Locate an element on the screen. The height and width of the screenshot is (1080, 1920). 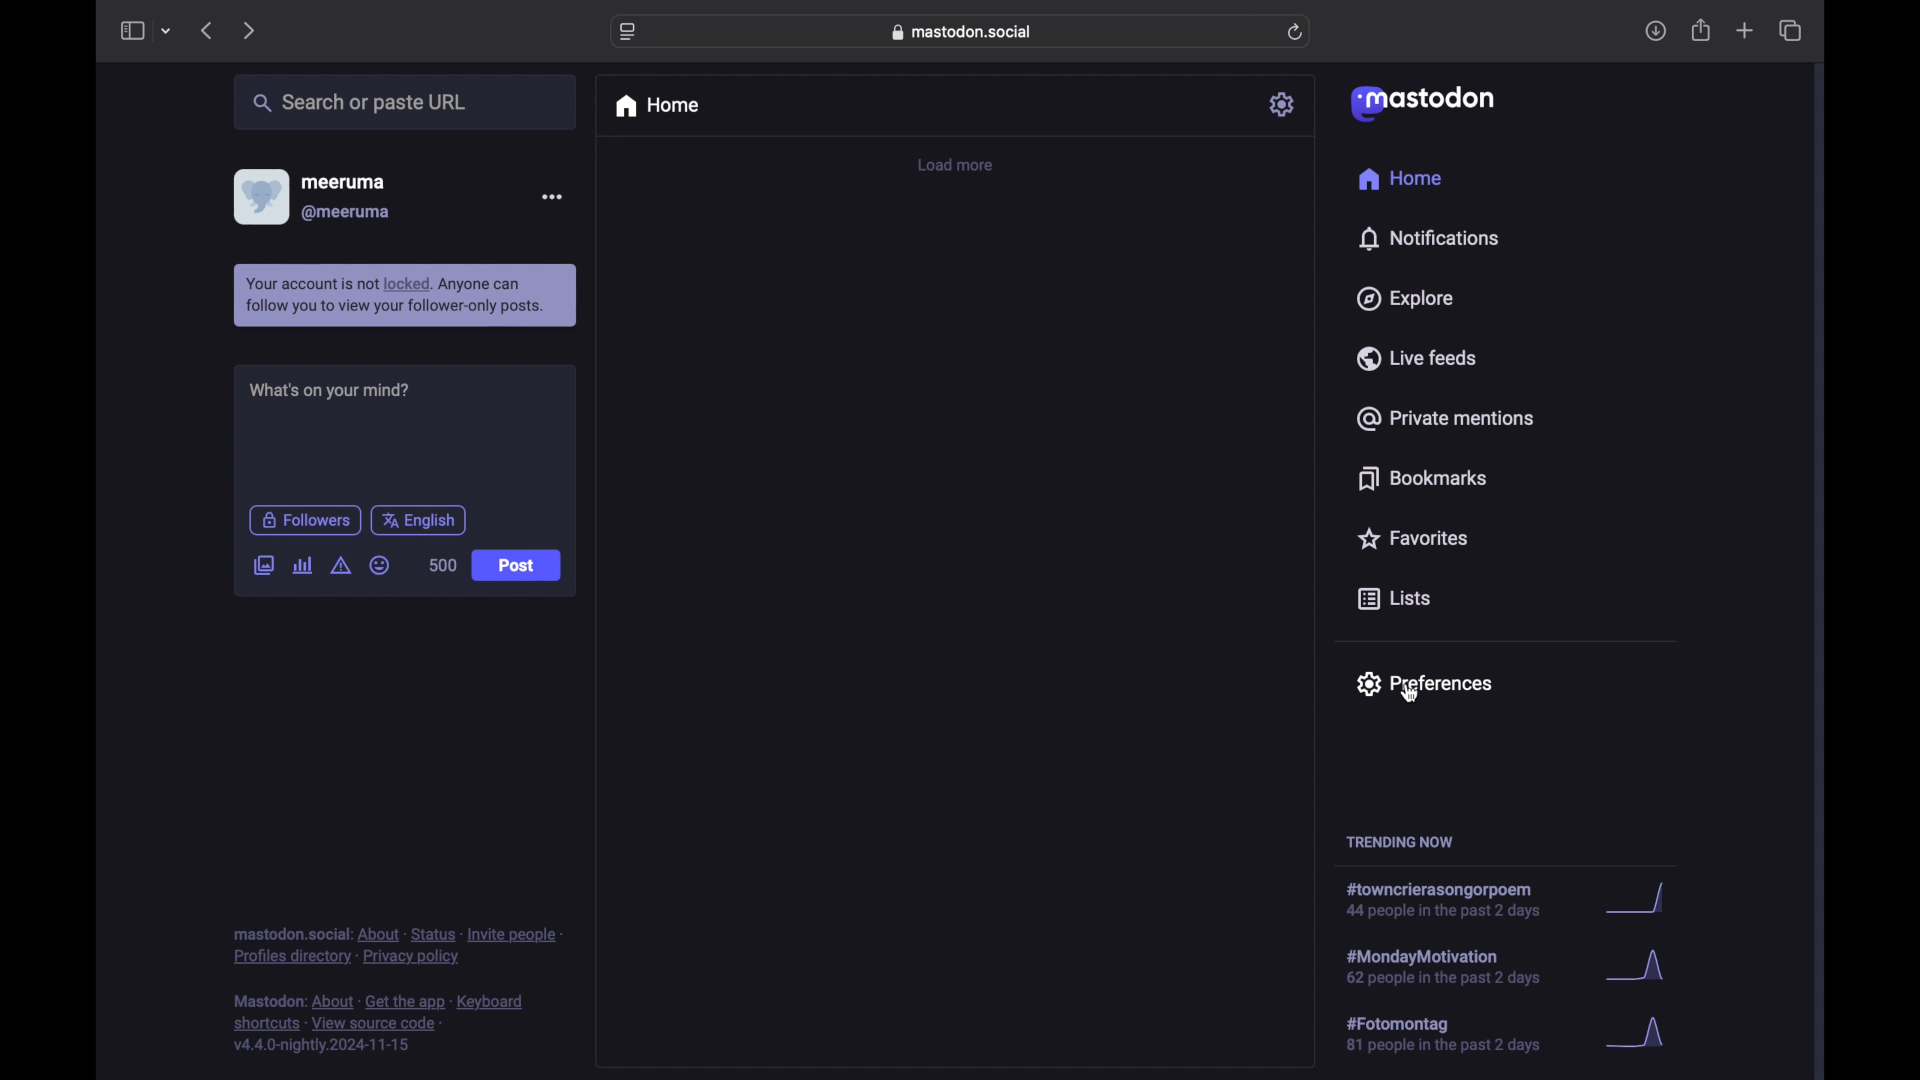
favorites is located at coordinates (1415, 538).